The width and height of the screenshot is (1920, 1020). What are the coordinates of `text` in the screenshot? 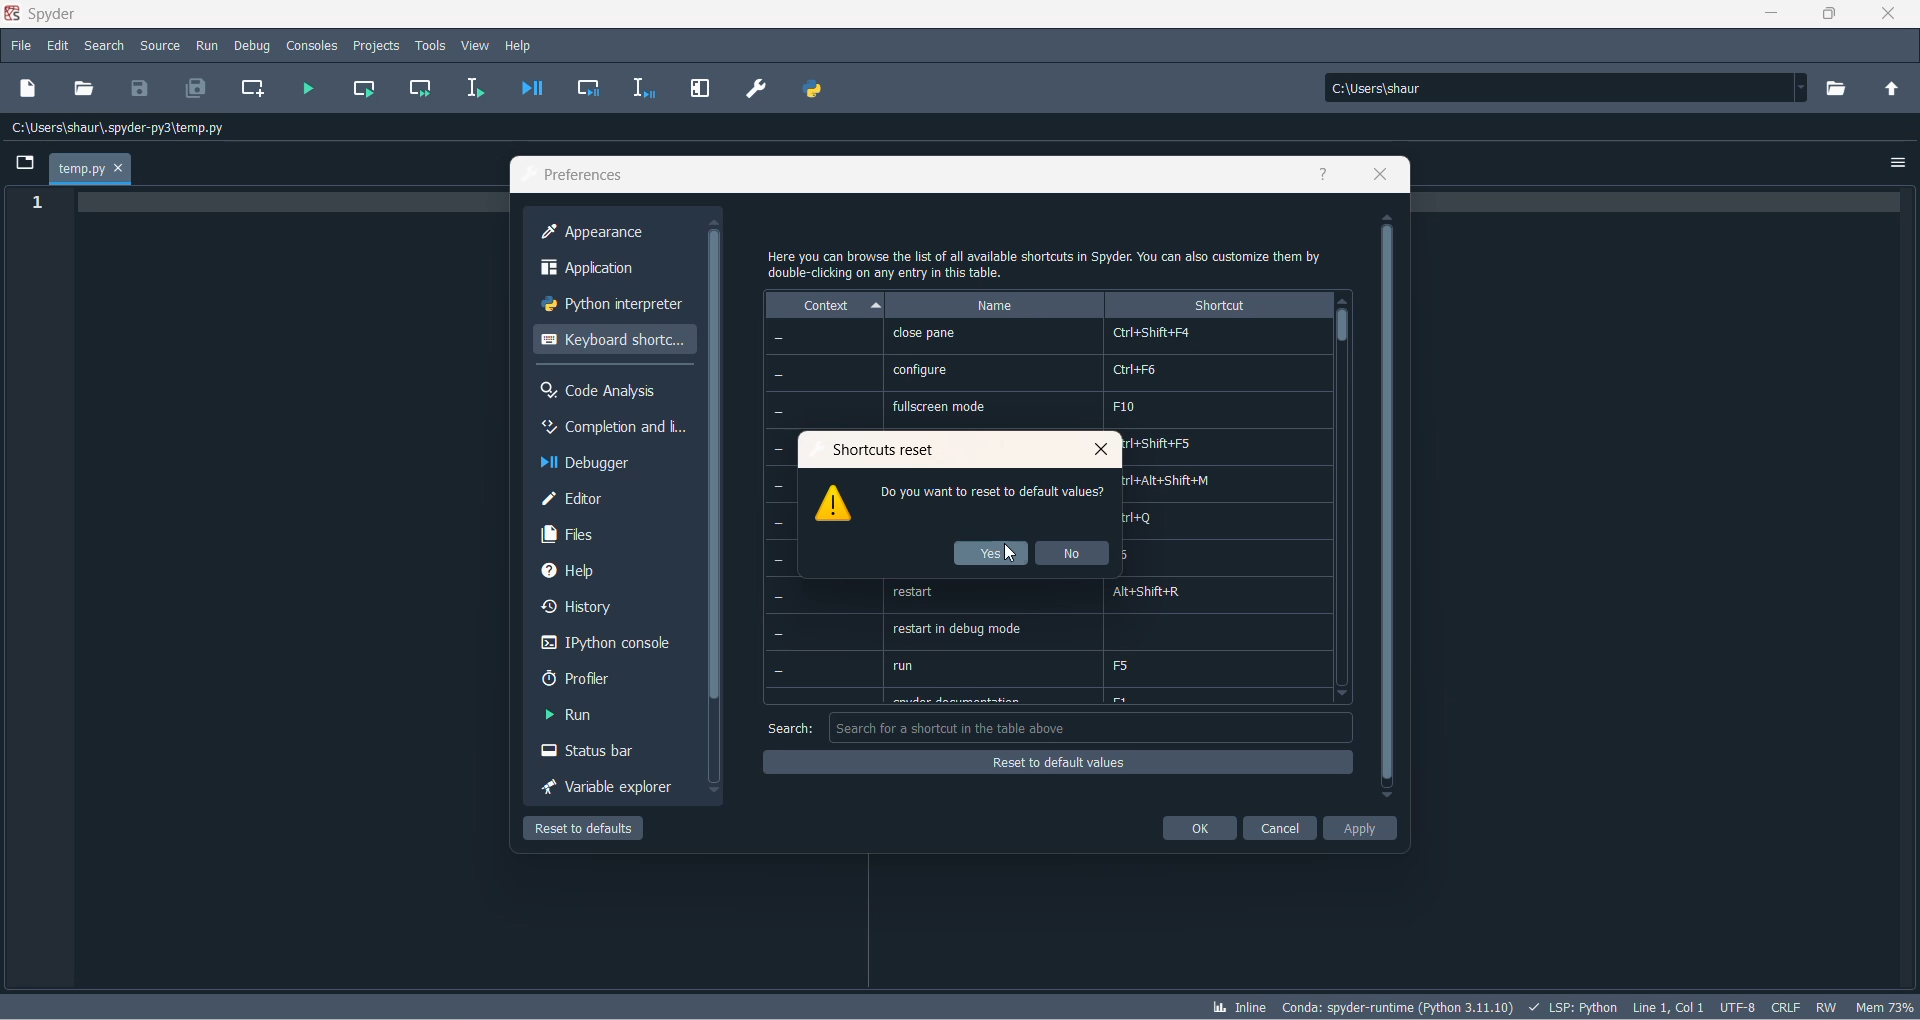 It's located at (1043, 266).